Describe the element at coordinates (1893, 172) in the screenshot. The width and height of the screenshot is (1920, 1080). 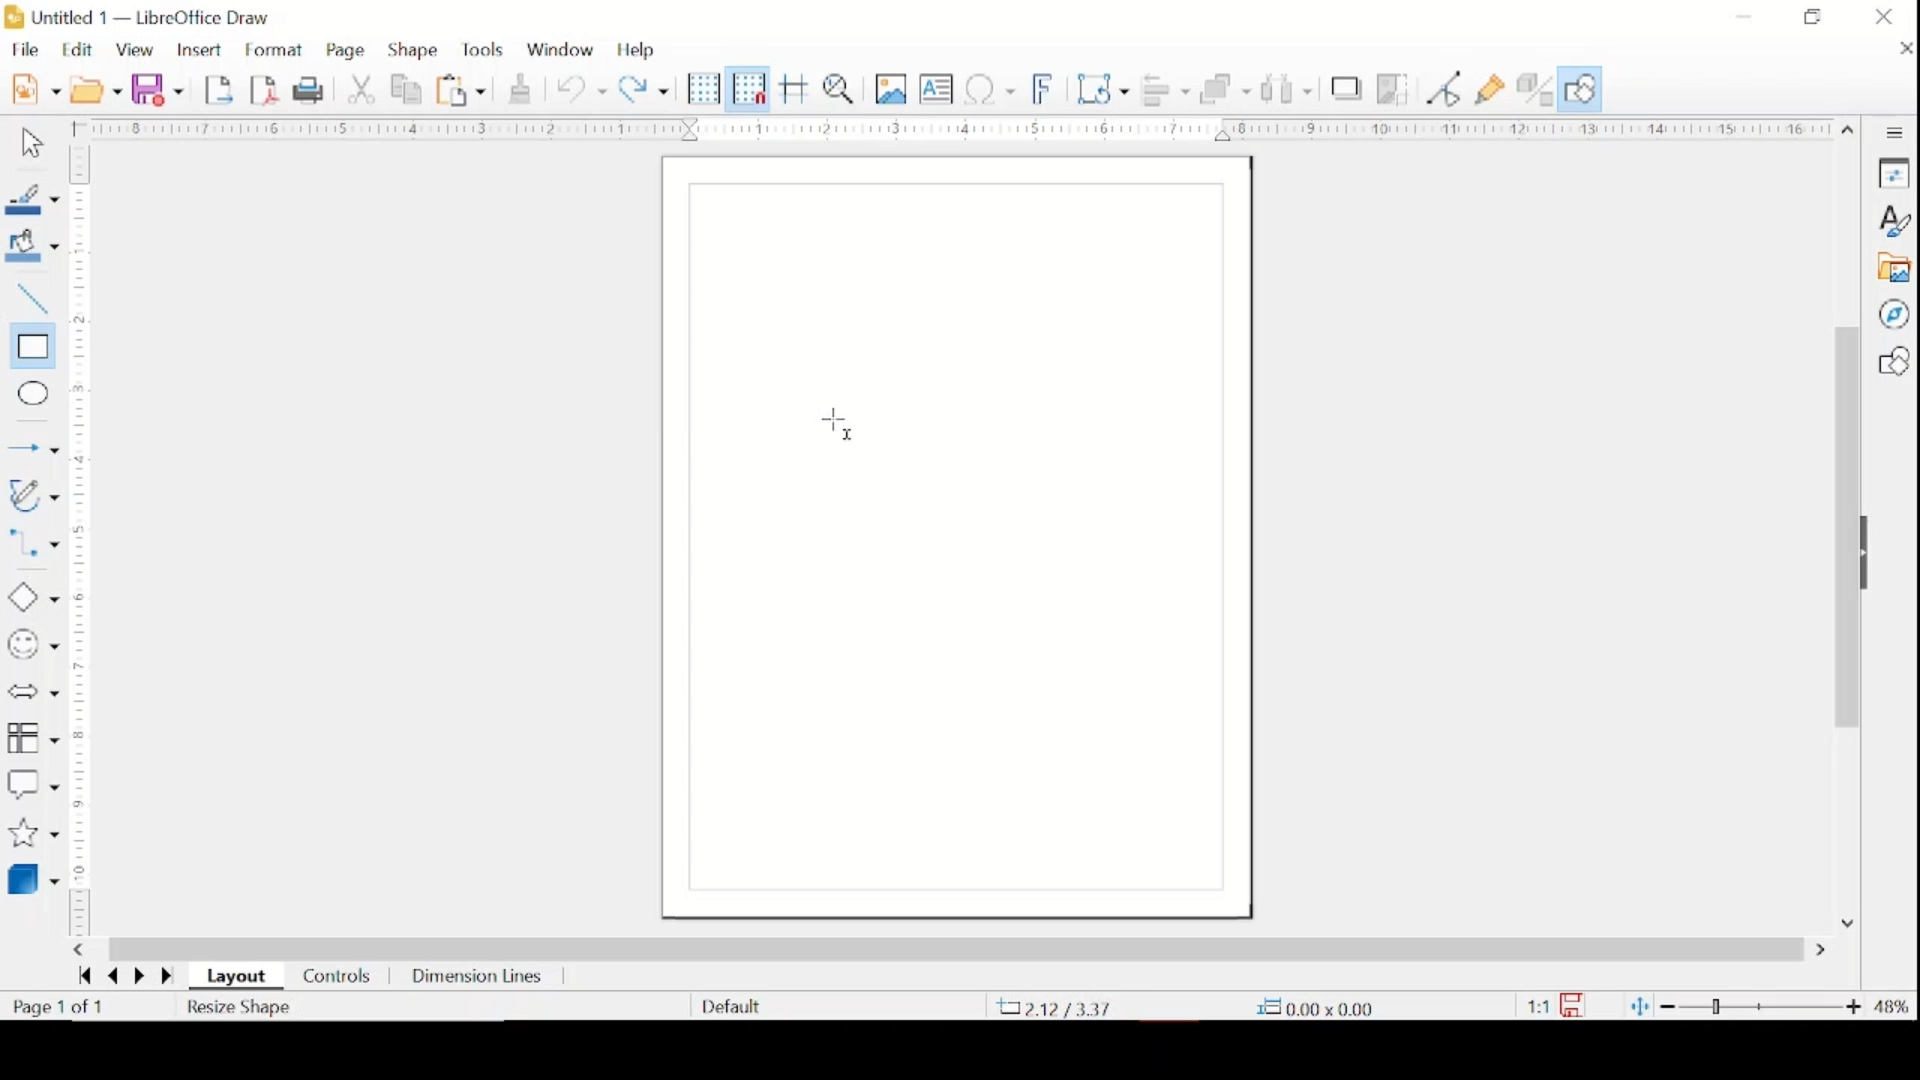
I see `properties` at that location.